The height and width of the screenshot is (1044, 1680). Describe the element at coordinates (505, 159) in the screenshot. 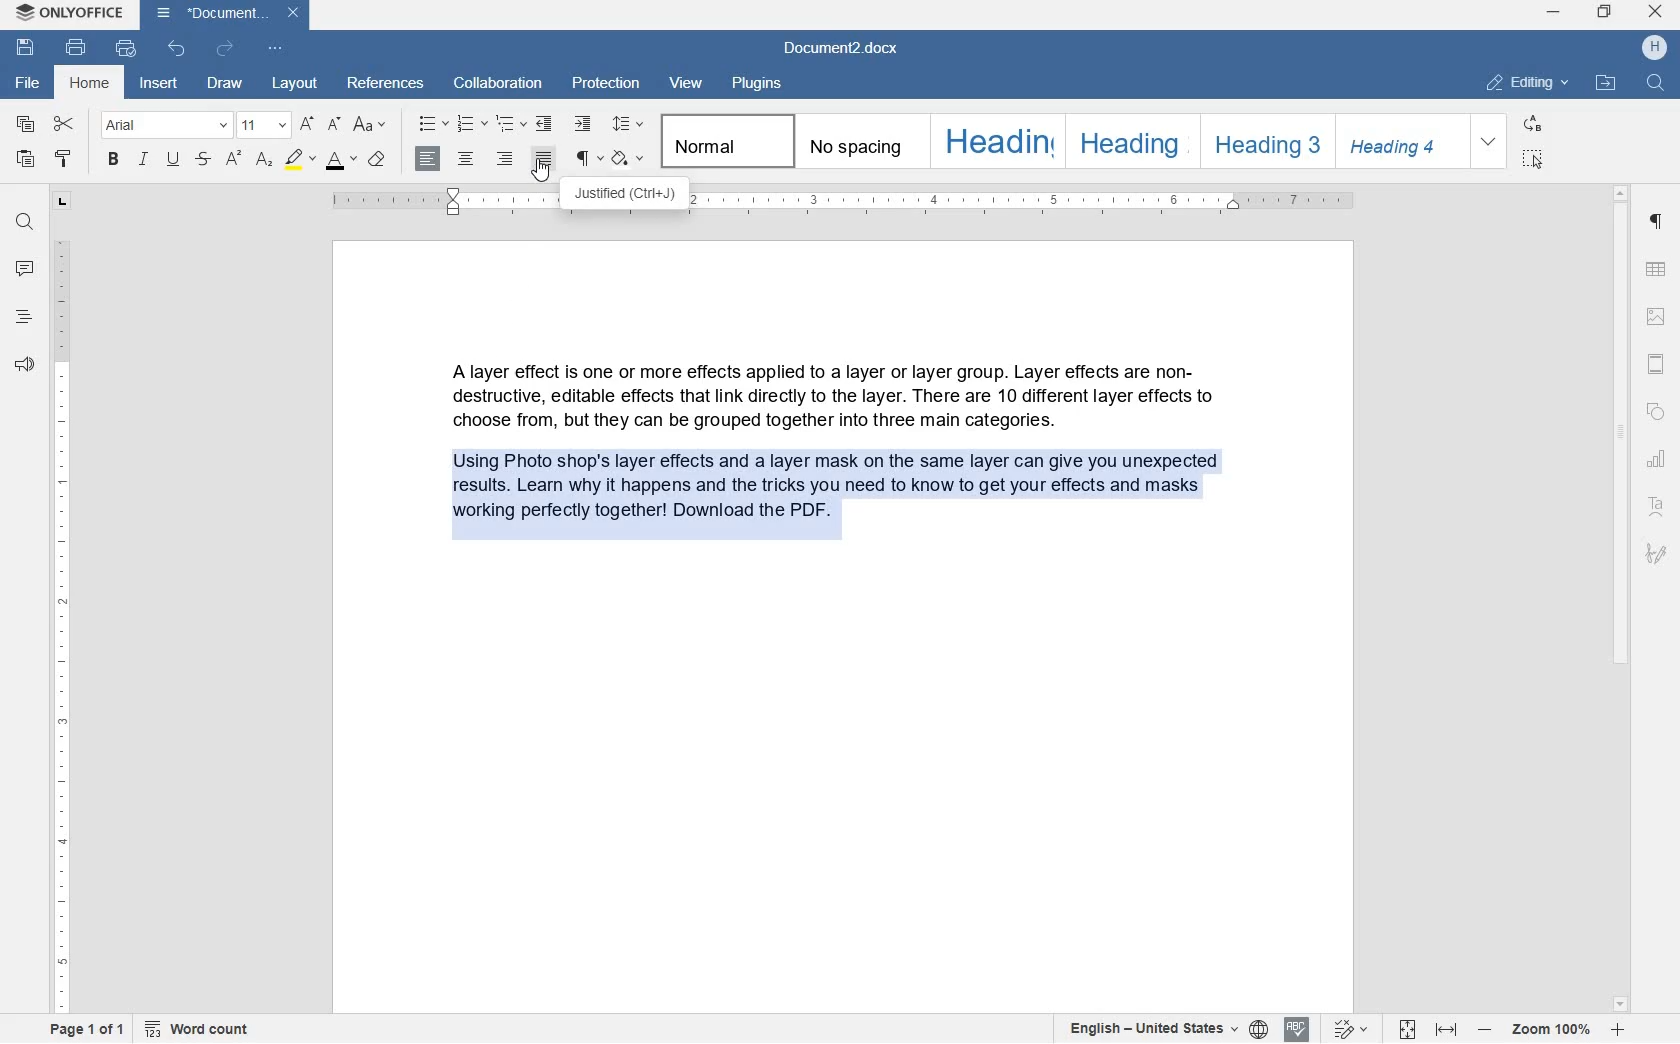

I see `RIGHT ALIGNMENT` at that location.